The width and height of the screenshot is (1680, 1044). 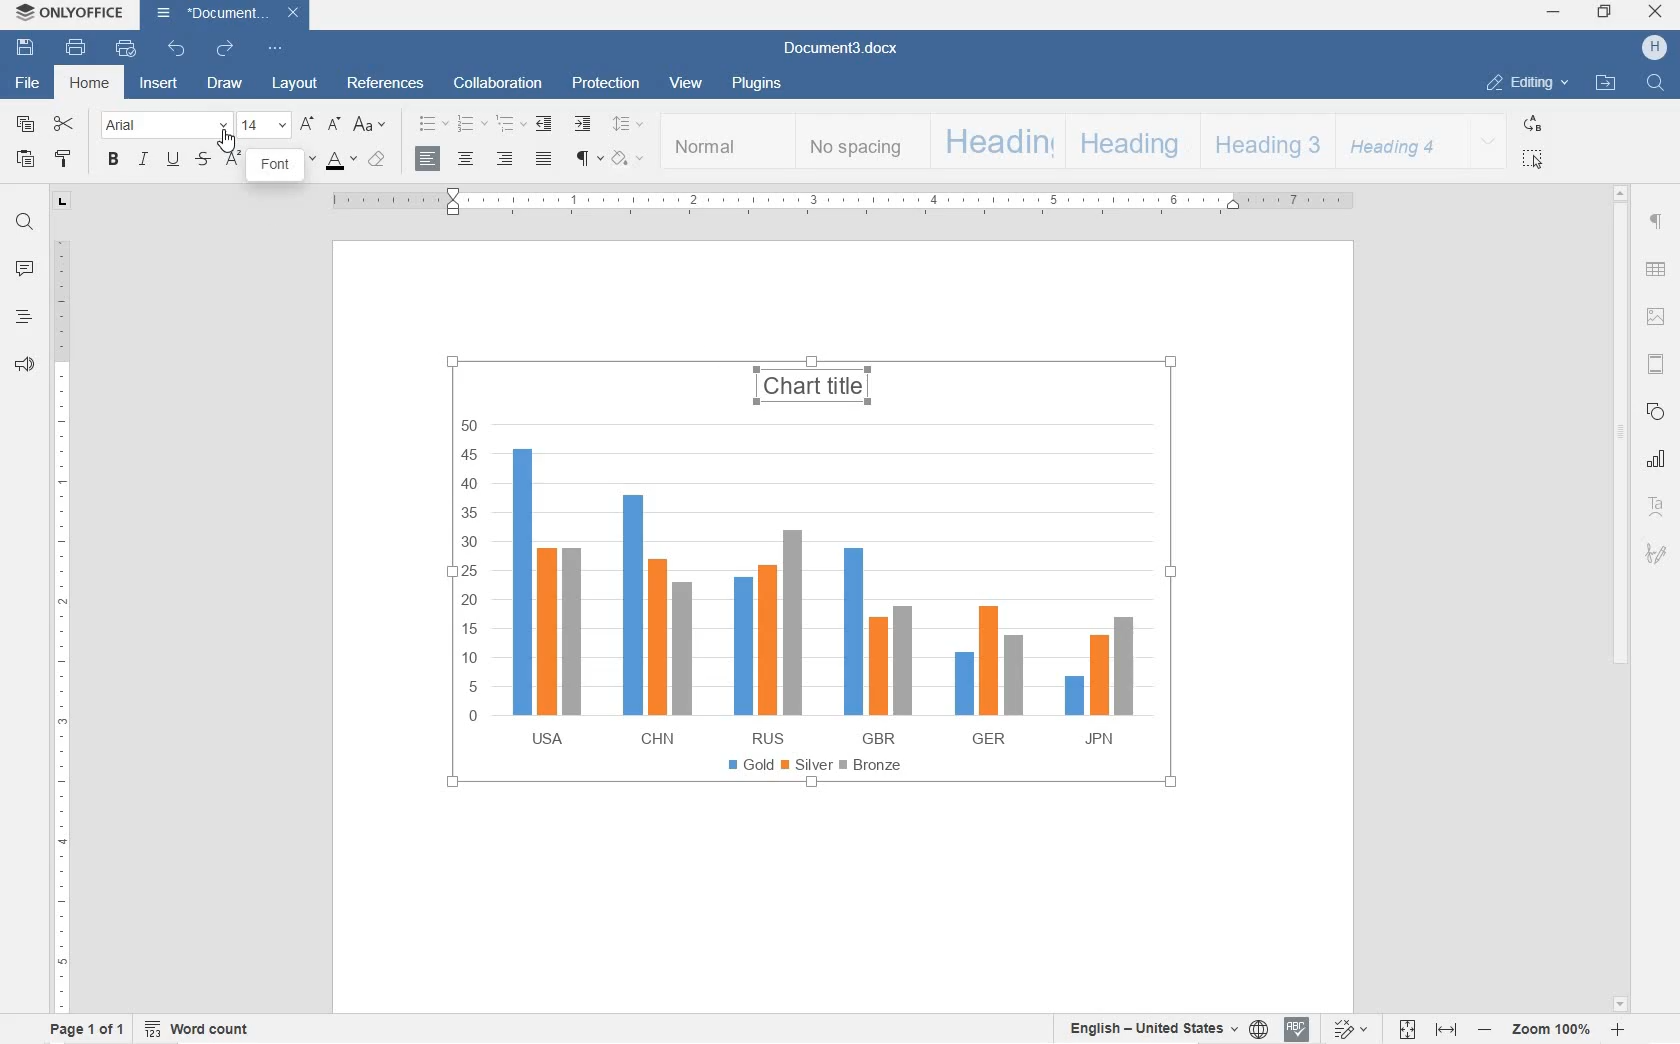 What do you see at coordinates (78, 50) in the screenshot?
I see `PRINT` at bounding box center [78, 50].